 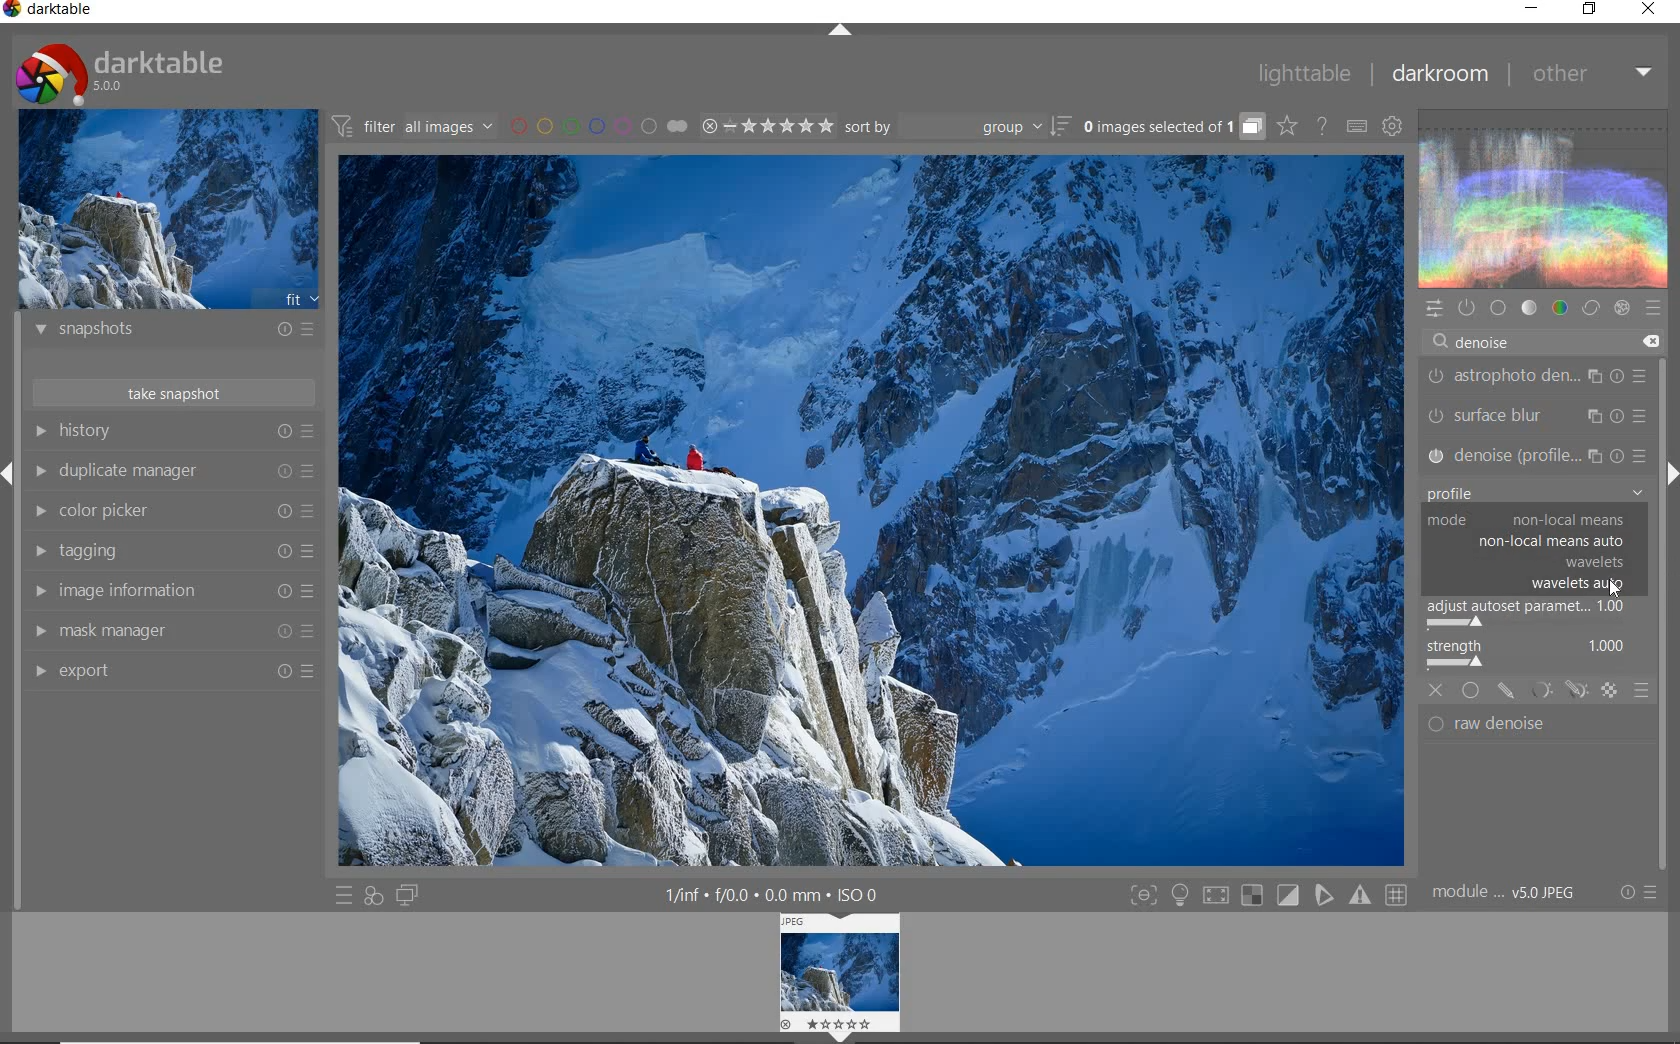 What do you see at coordinates (173, 431) in the screenshot?
I see `history` at bounding box center [173, 431].